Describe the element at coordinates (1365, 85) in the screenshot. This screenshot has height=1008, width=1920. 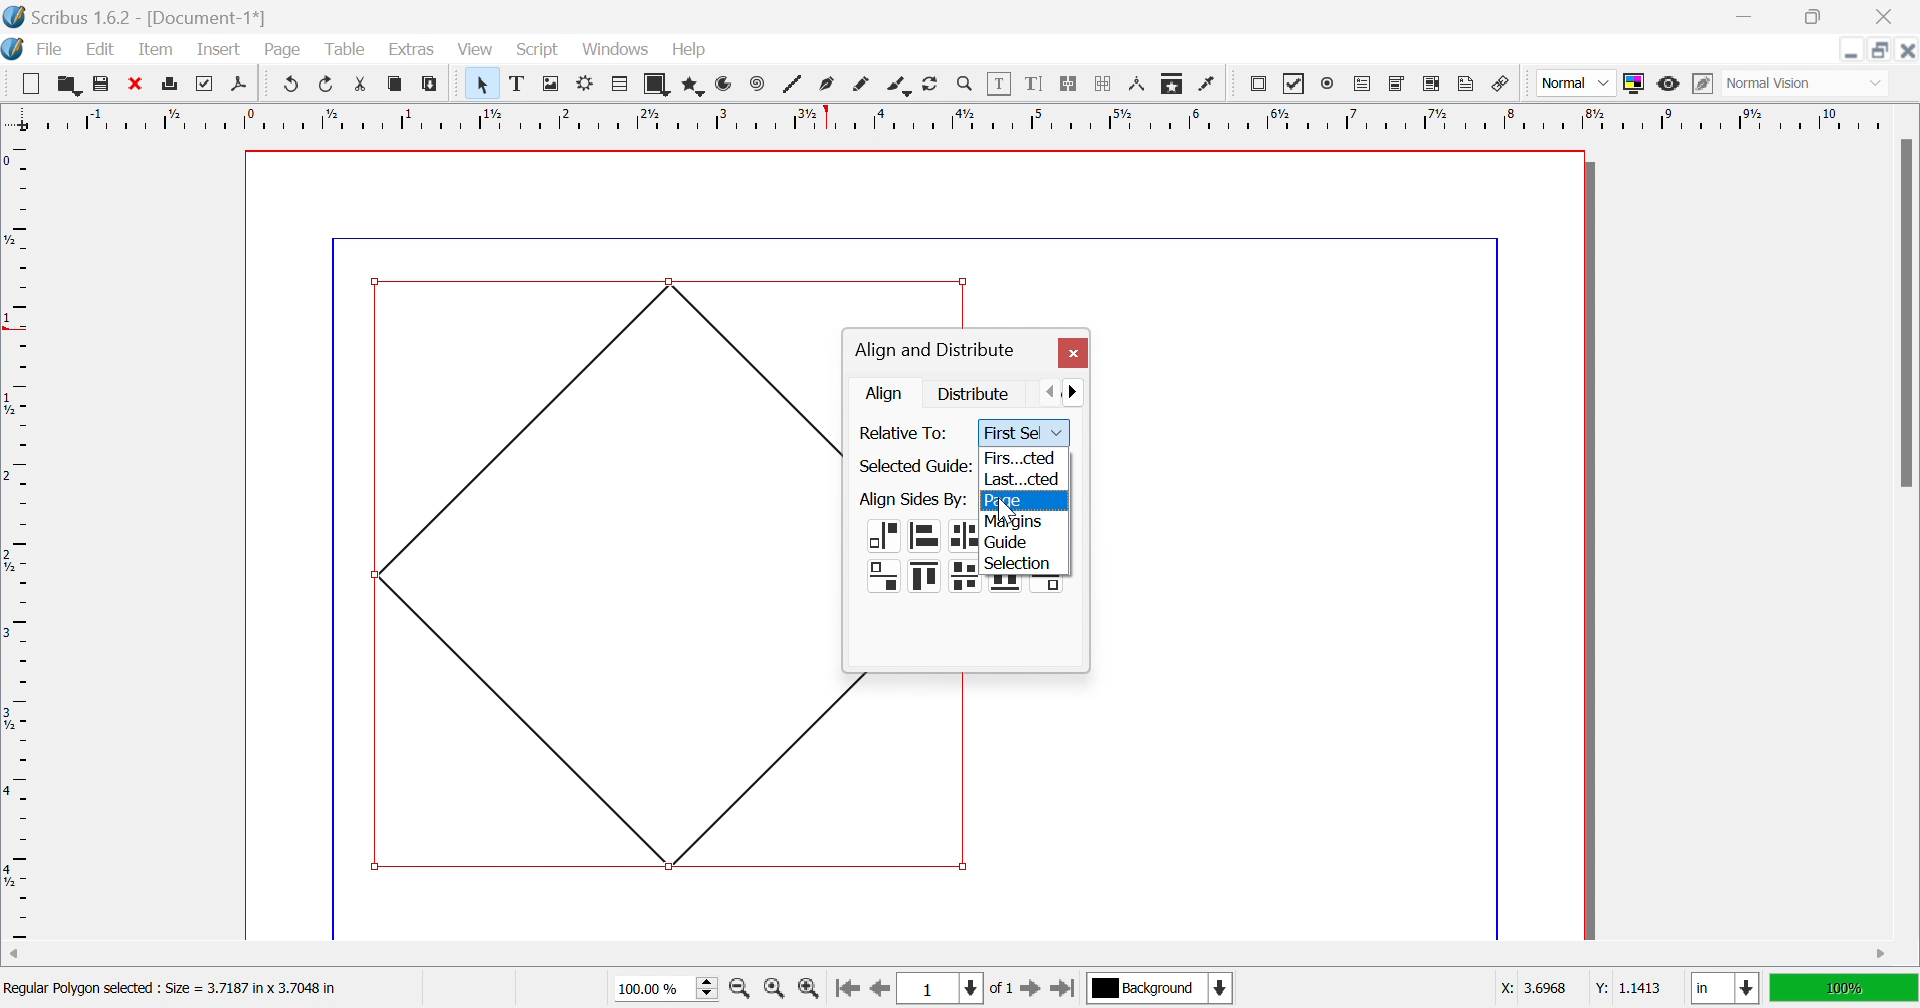
I see `PDF text field` at that location.